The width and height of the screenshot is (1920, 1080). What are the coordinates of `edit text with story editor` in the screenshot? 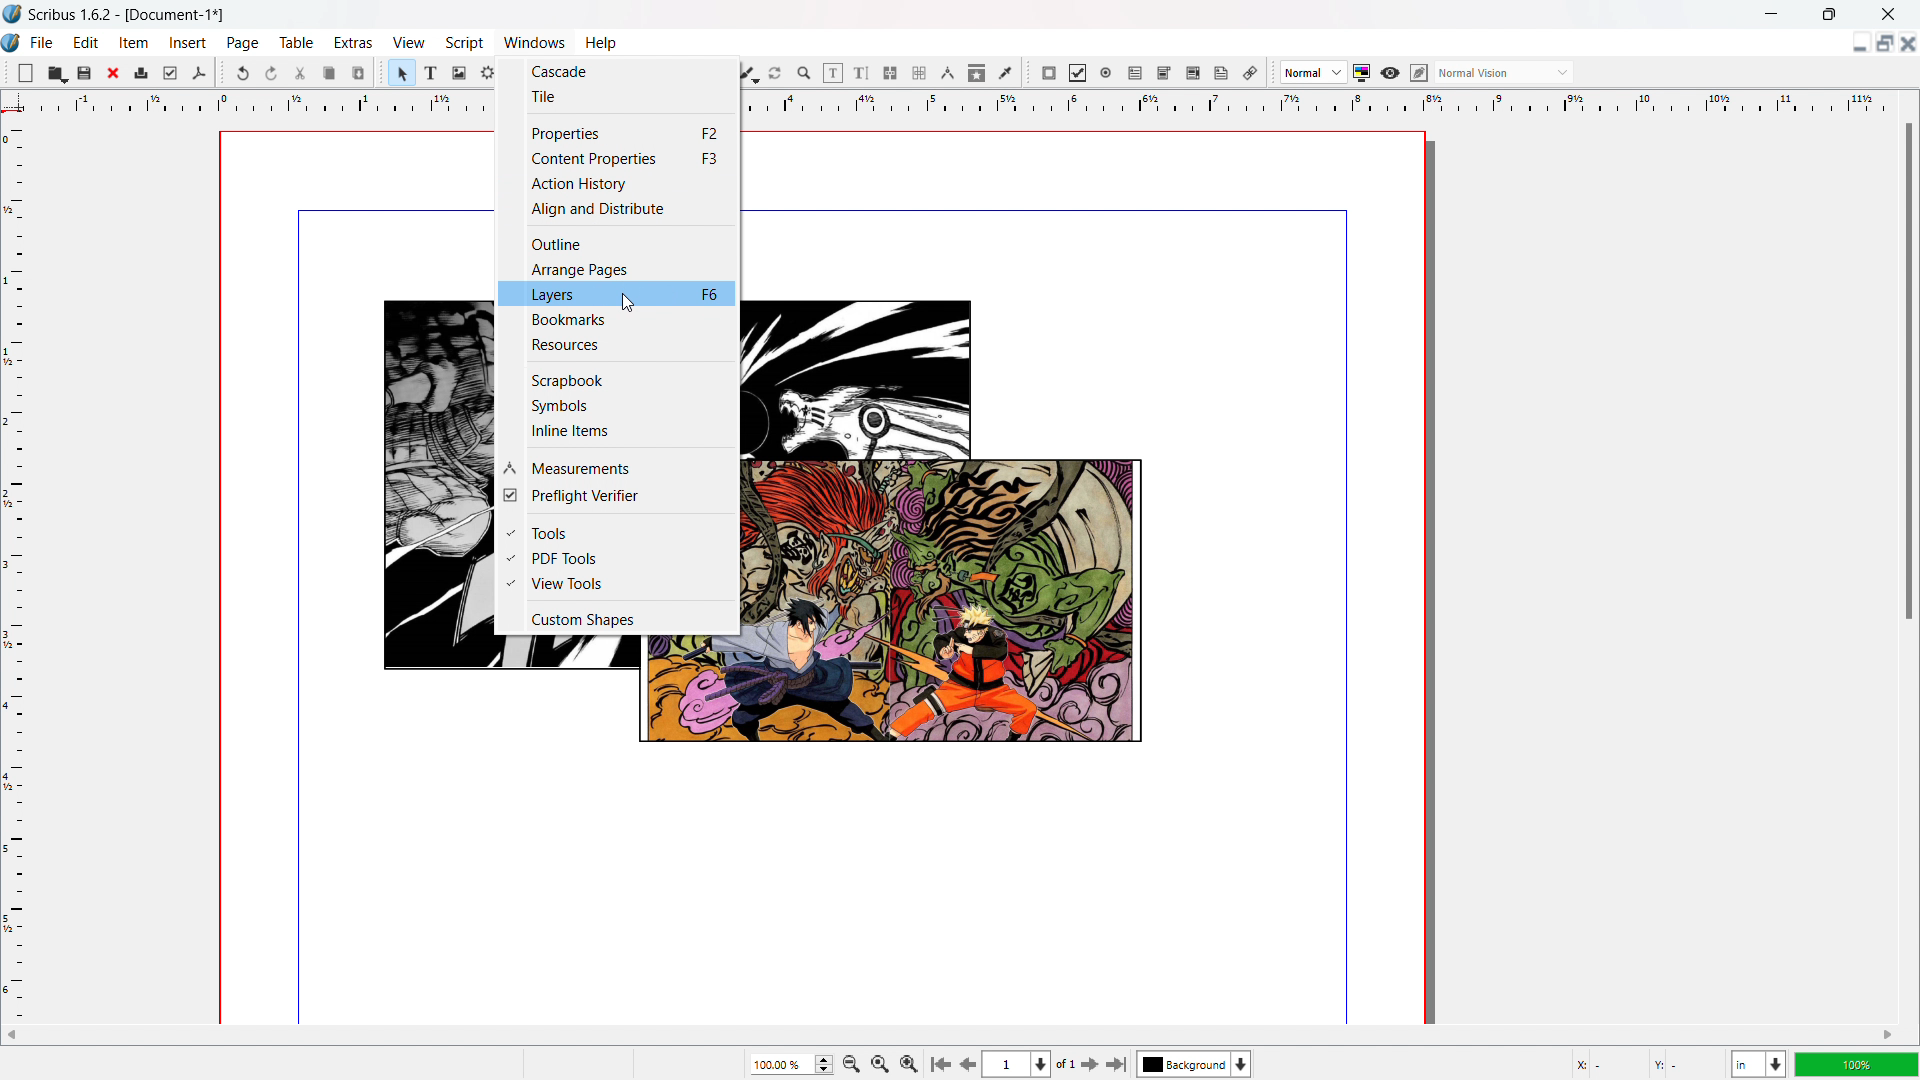 It's located at (862, 73).